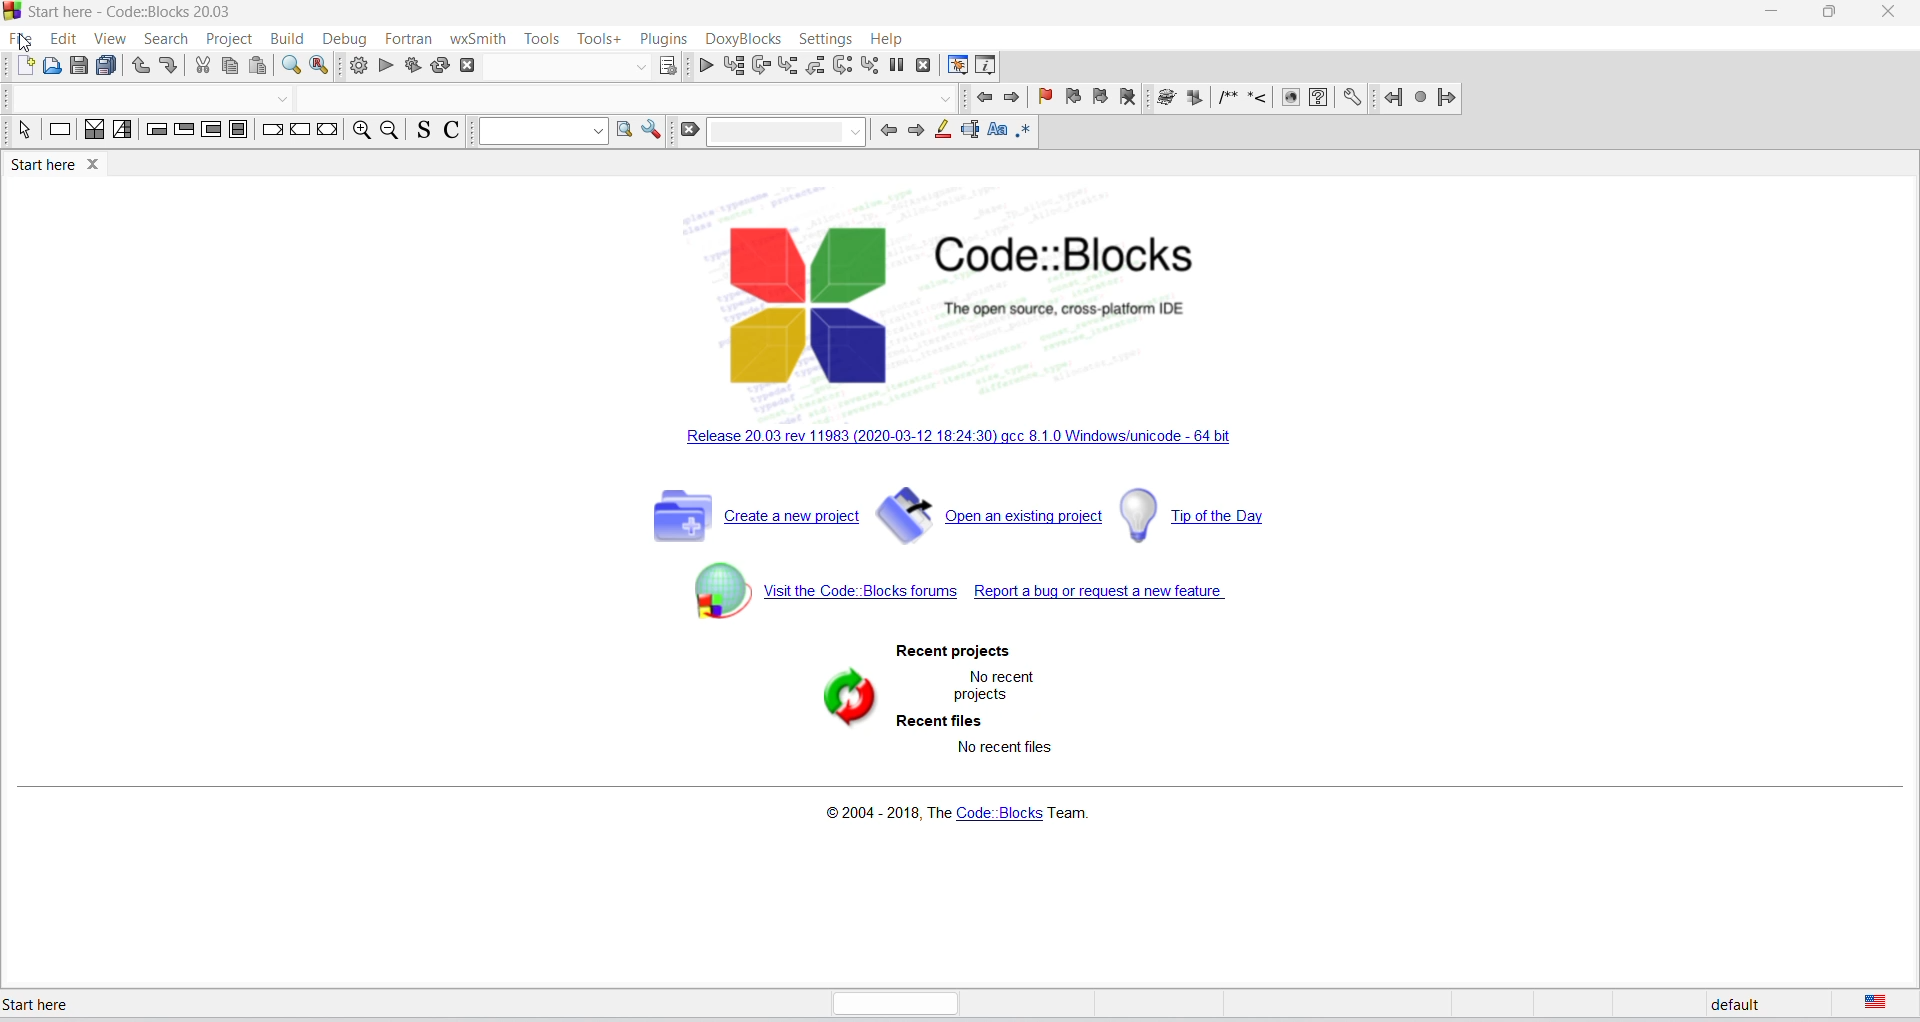  What do you see at coordinates (1864, 1006) in the screenshot?
I see `text language` at bounding box center [1864, 1006].